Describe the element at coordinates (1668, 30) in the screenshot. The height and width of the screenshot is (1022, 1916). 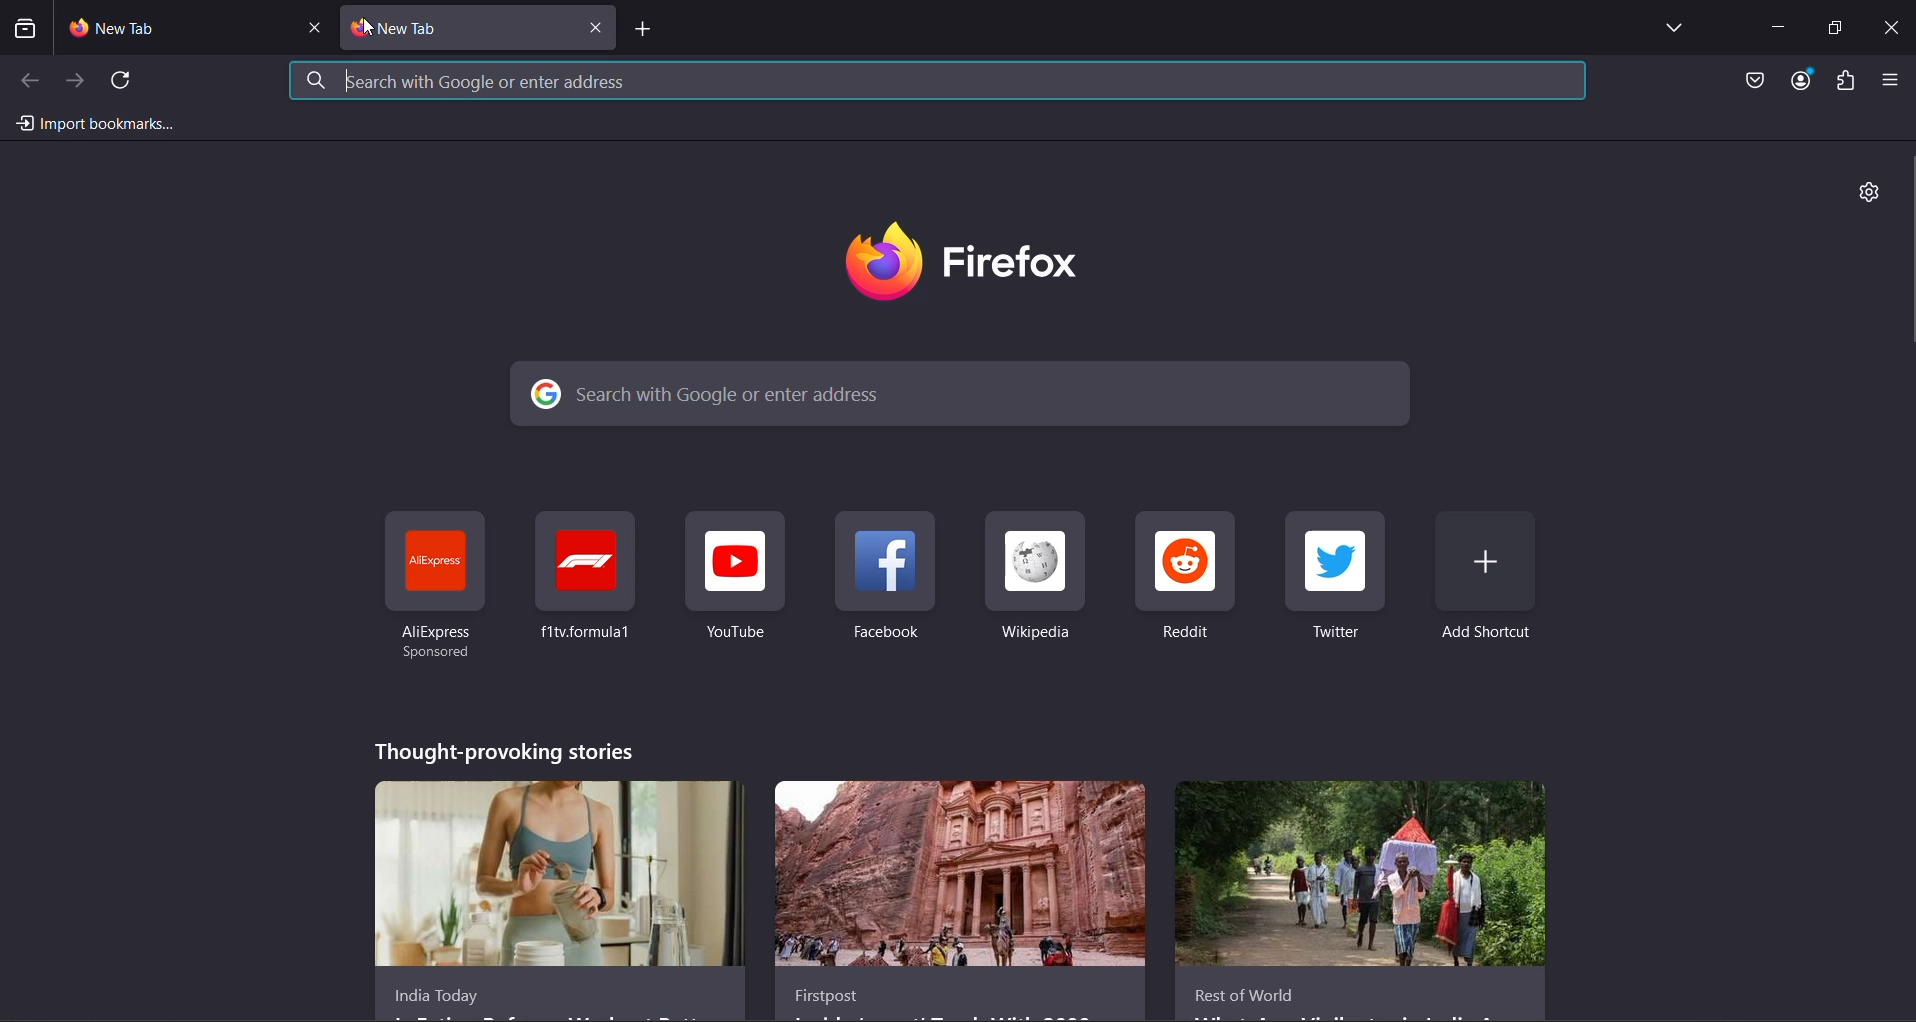
I see `list all tabs` at that location.